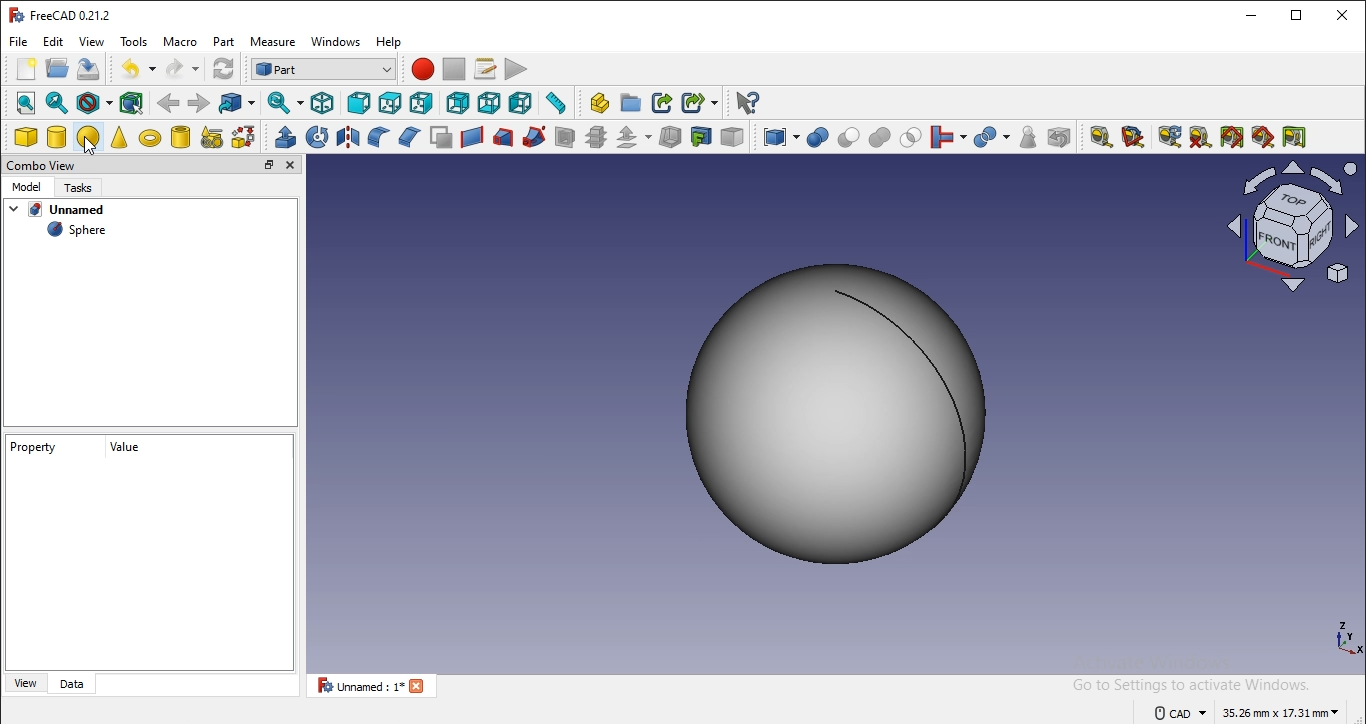 Image resolution: width=1366 pixels, height=724 pixels. Describe the element at coordinates (990, 137) in the screenshot. I see `split objects` at that location.